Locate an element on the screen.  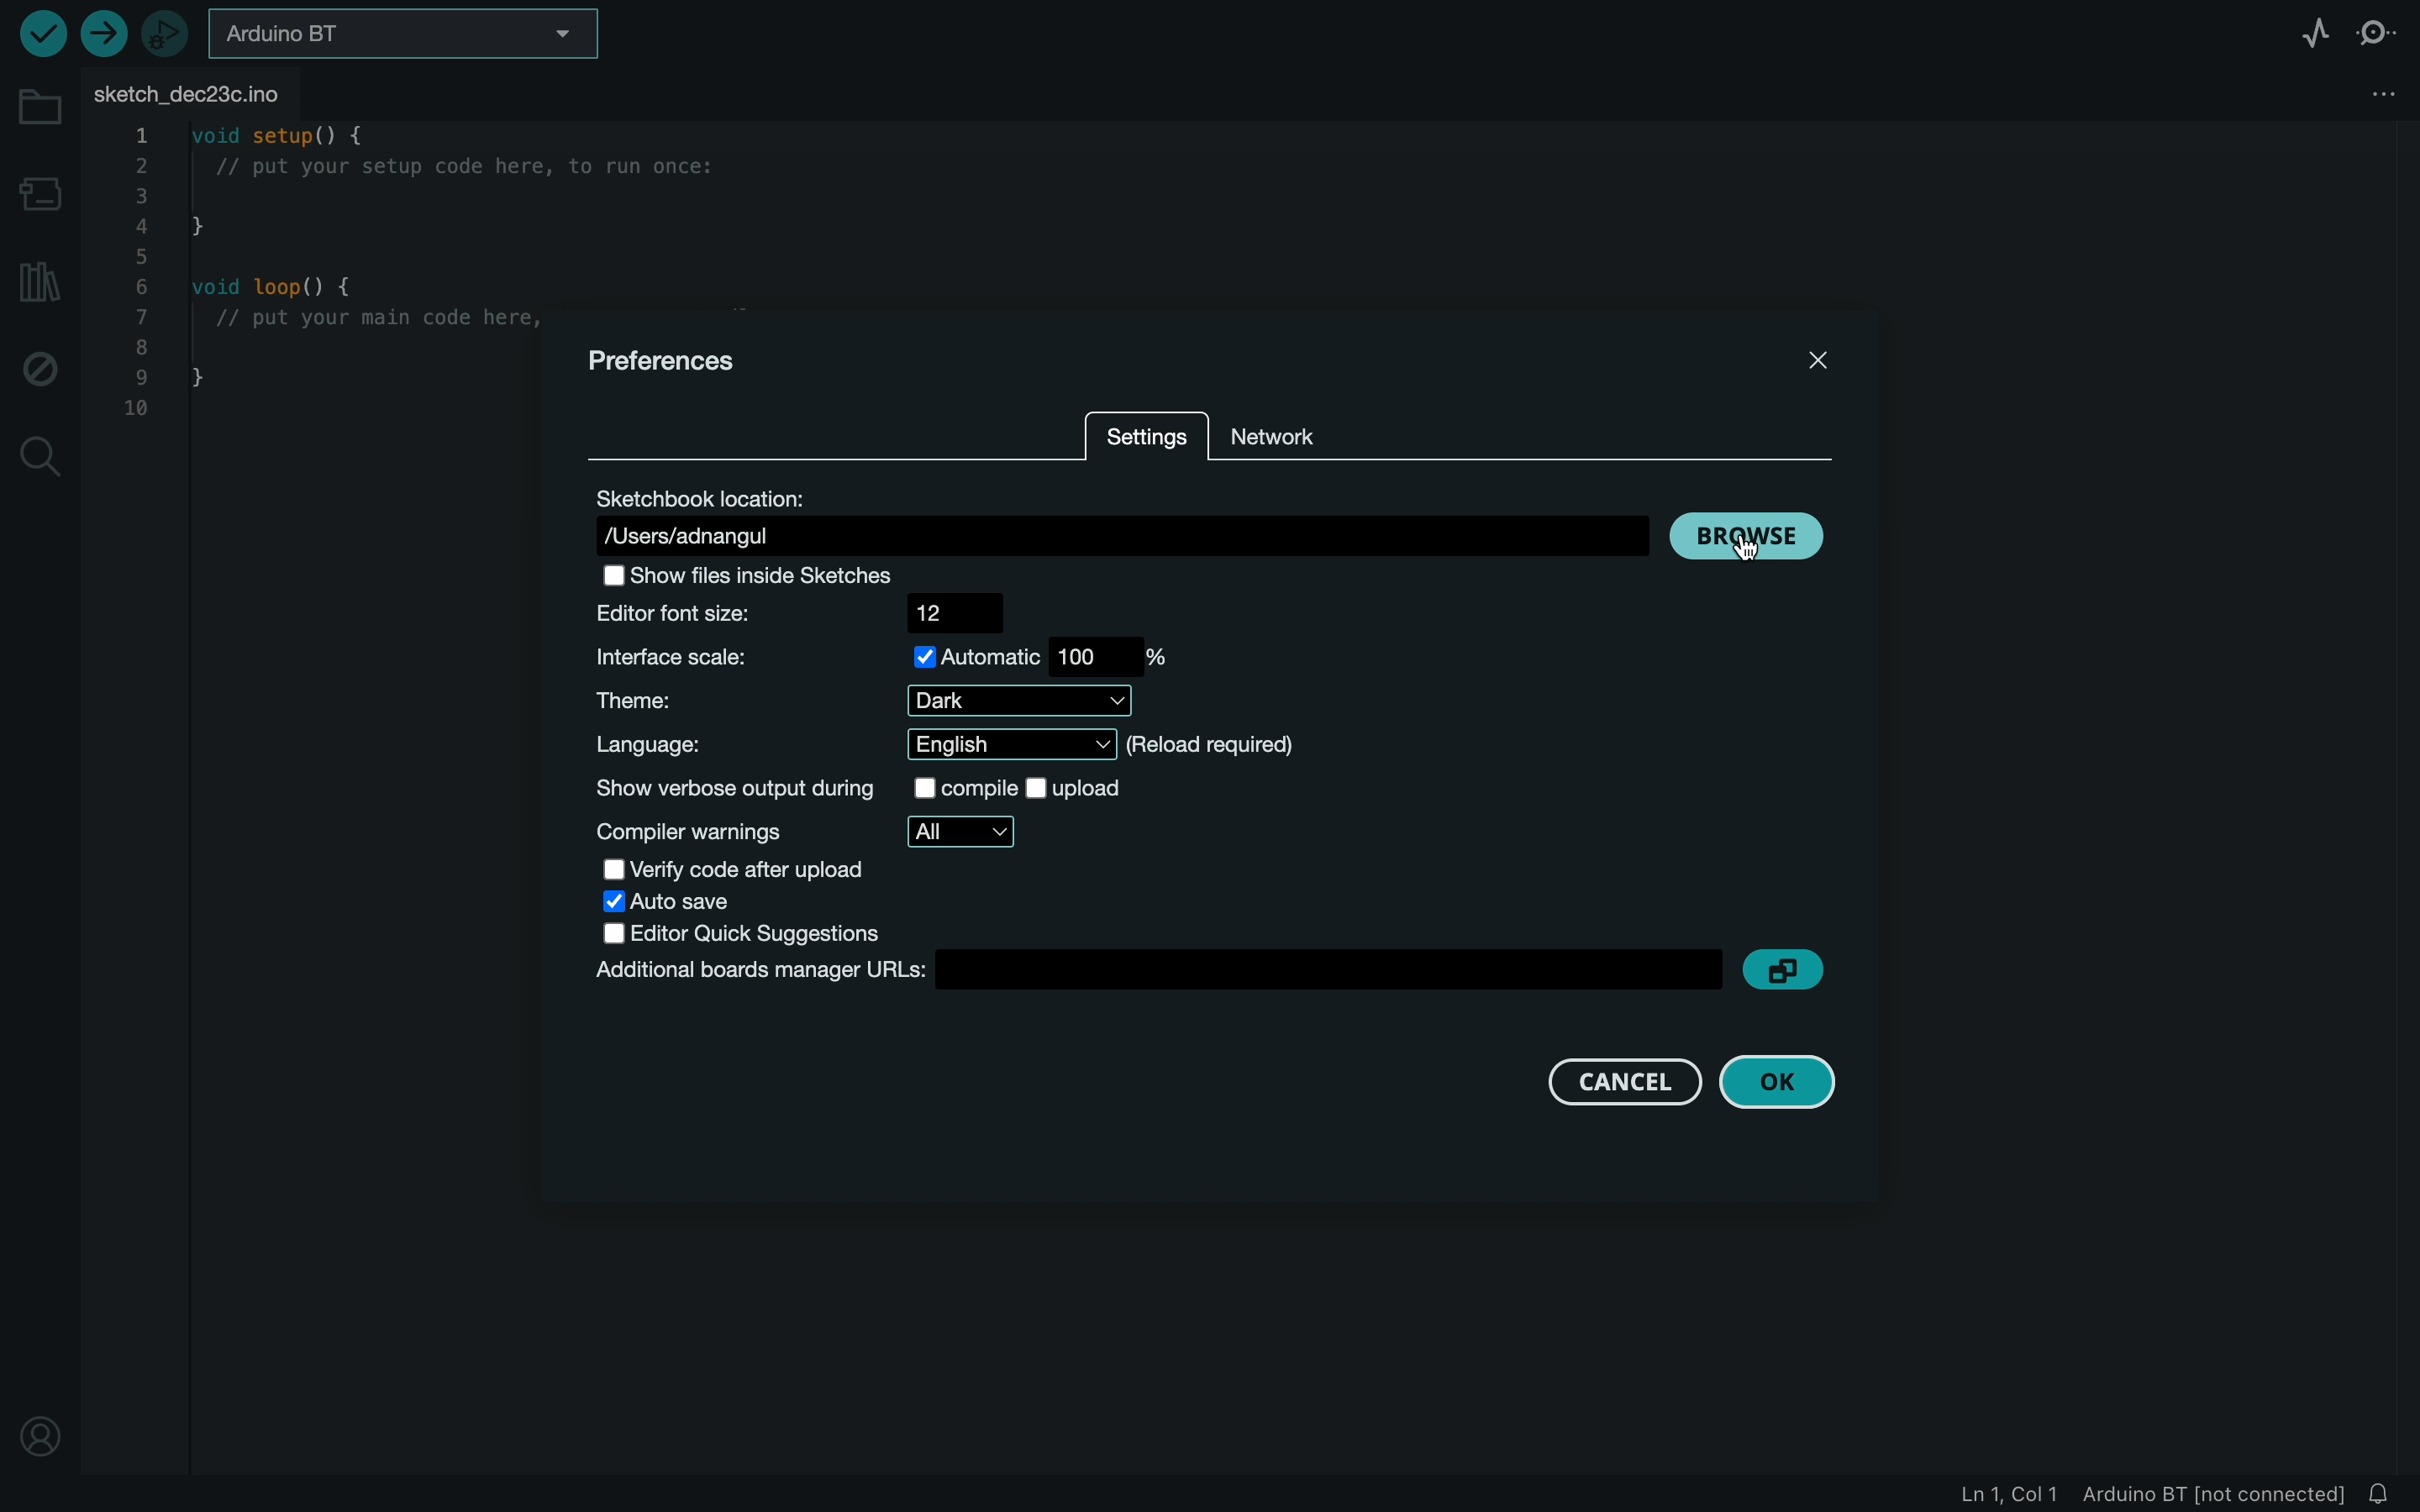
auto save is located at coordinates (761, 901).